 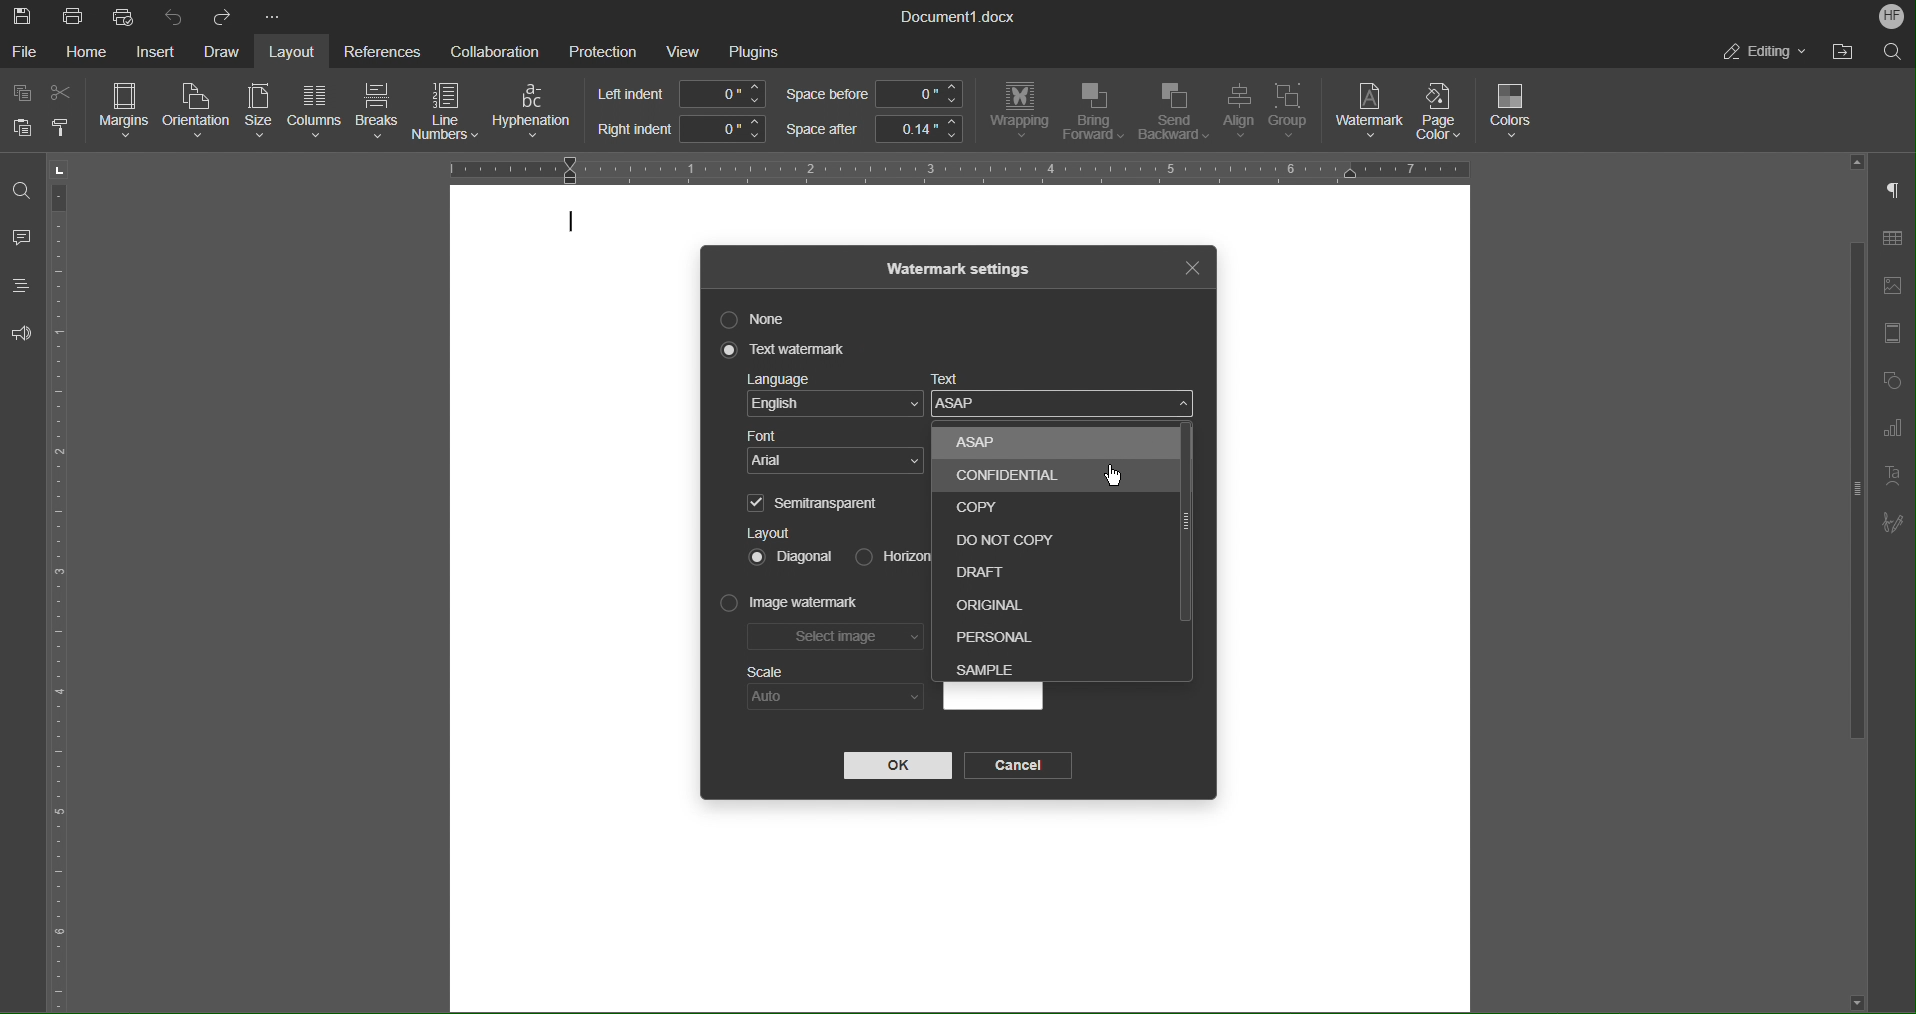 I want to click on References, so click(x=379, y=51).